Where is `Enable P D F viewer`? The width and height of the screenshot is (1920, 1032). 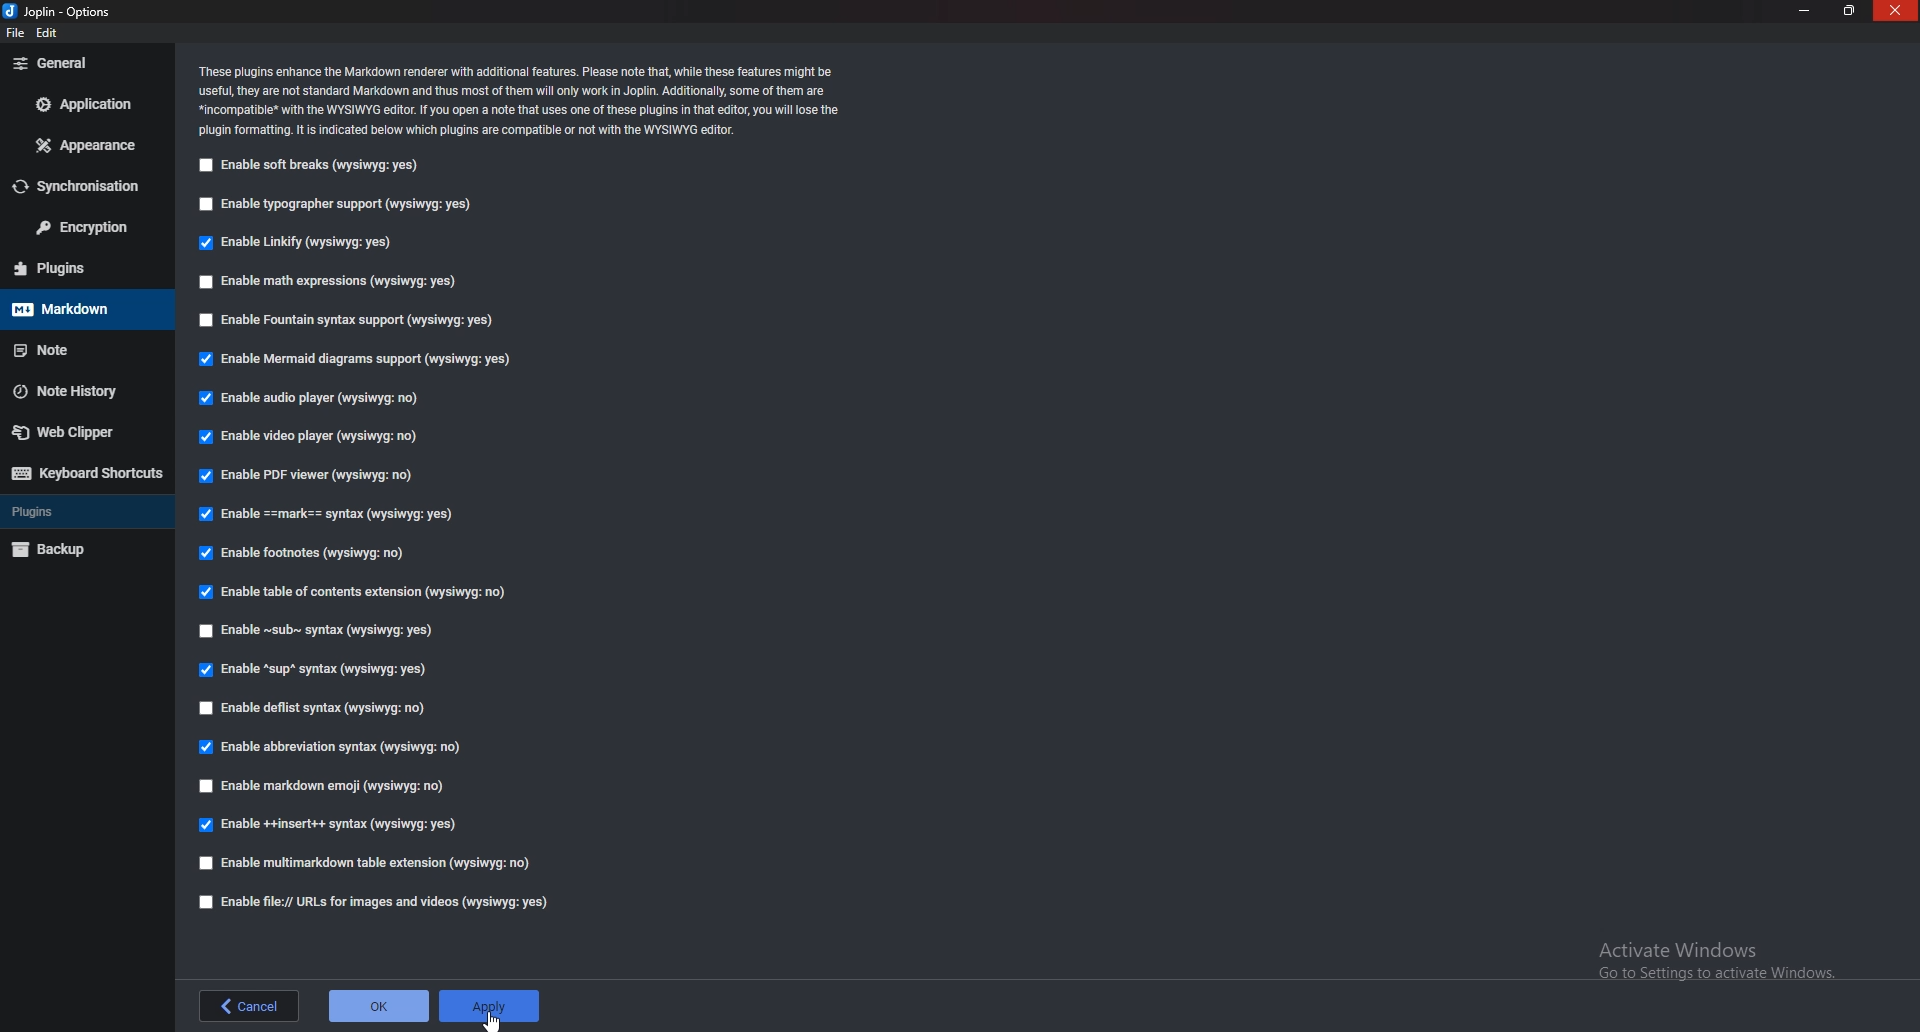 Enable P D F viewer is located at coordinates (305, 474).